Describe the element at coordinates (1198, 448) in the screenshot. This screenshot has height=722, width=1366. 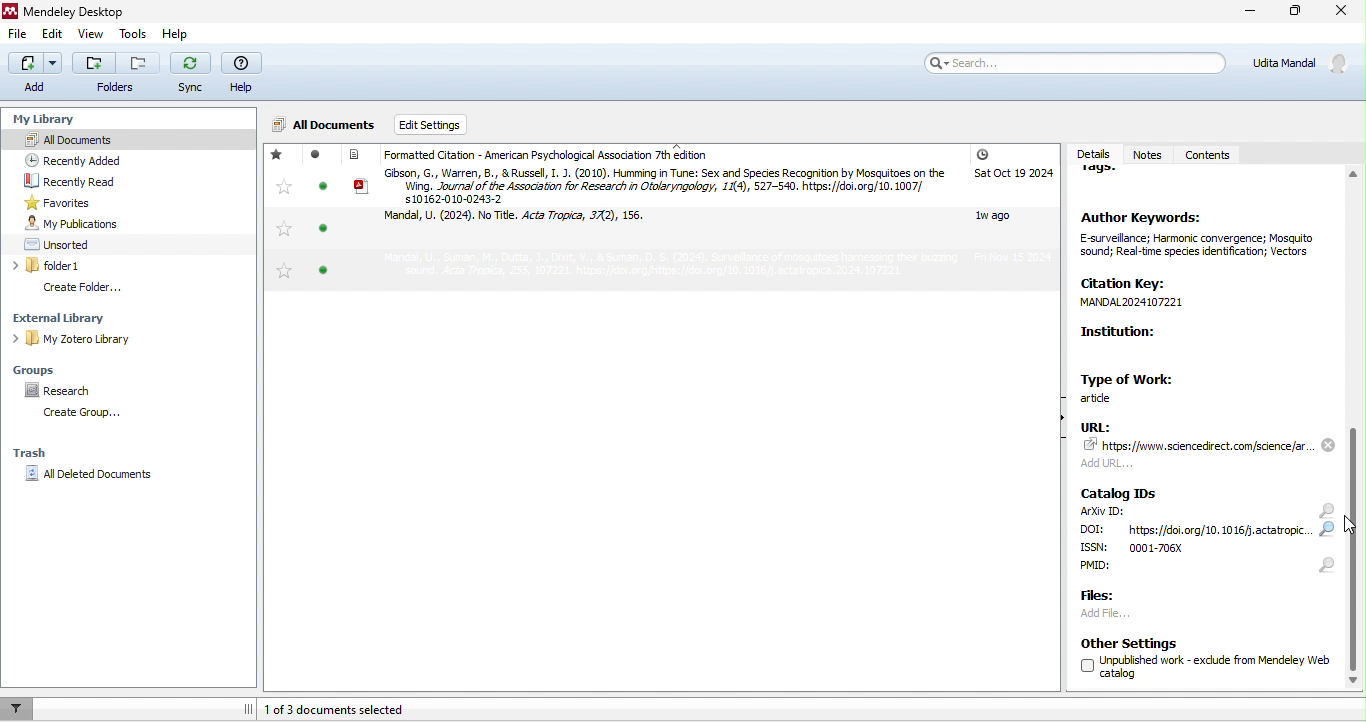
I see `URL:
5 hitpss fw, sciencedrect,comscience/ar.
Add URL` at that location.